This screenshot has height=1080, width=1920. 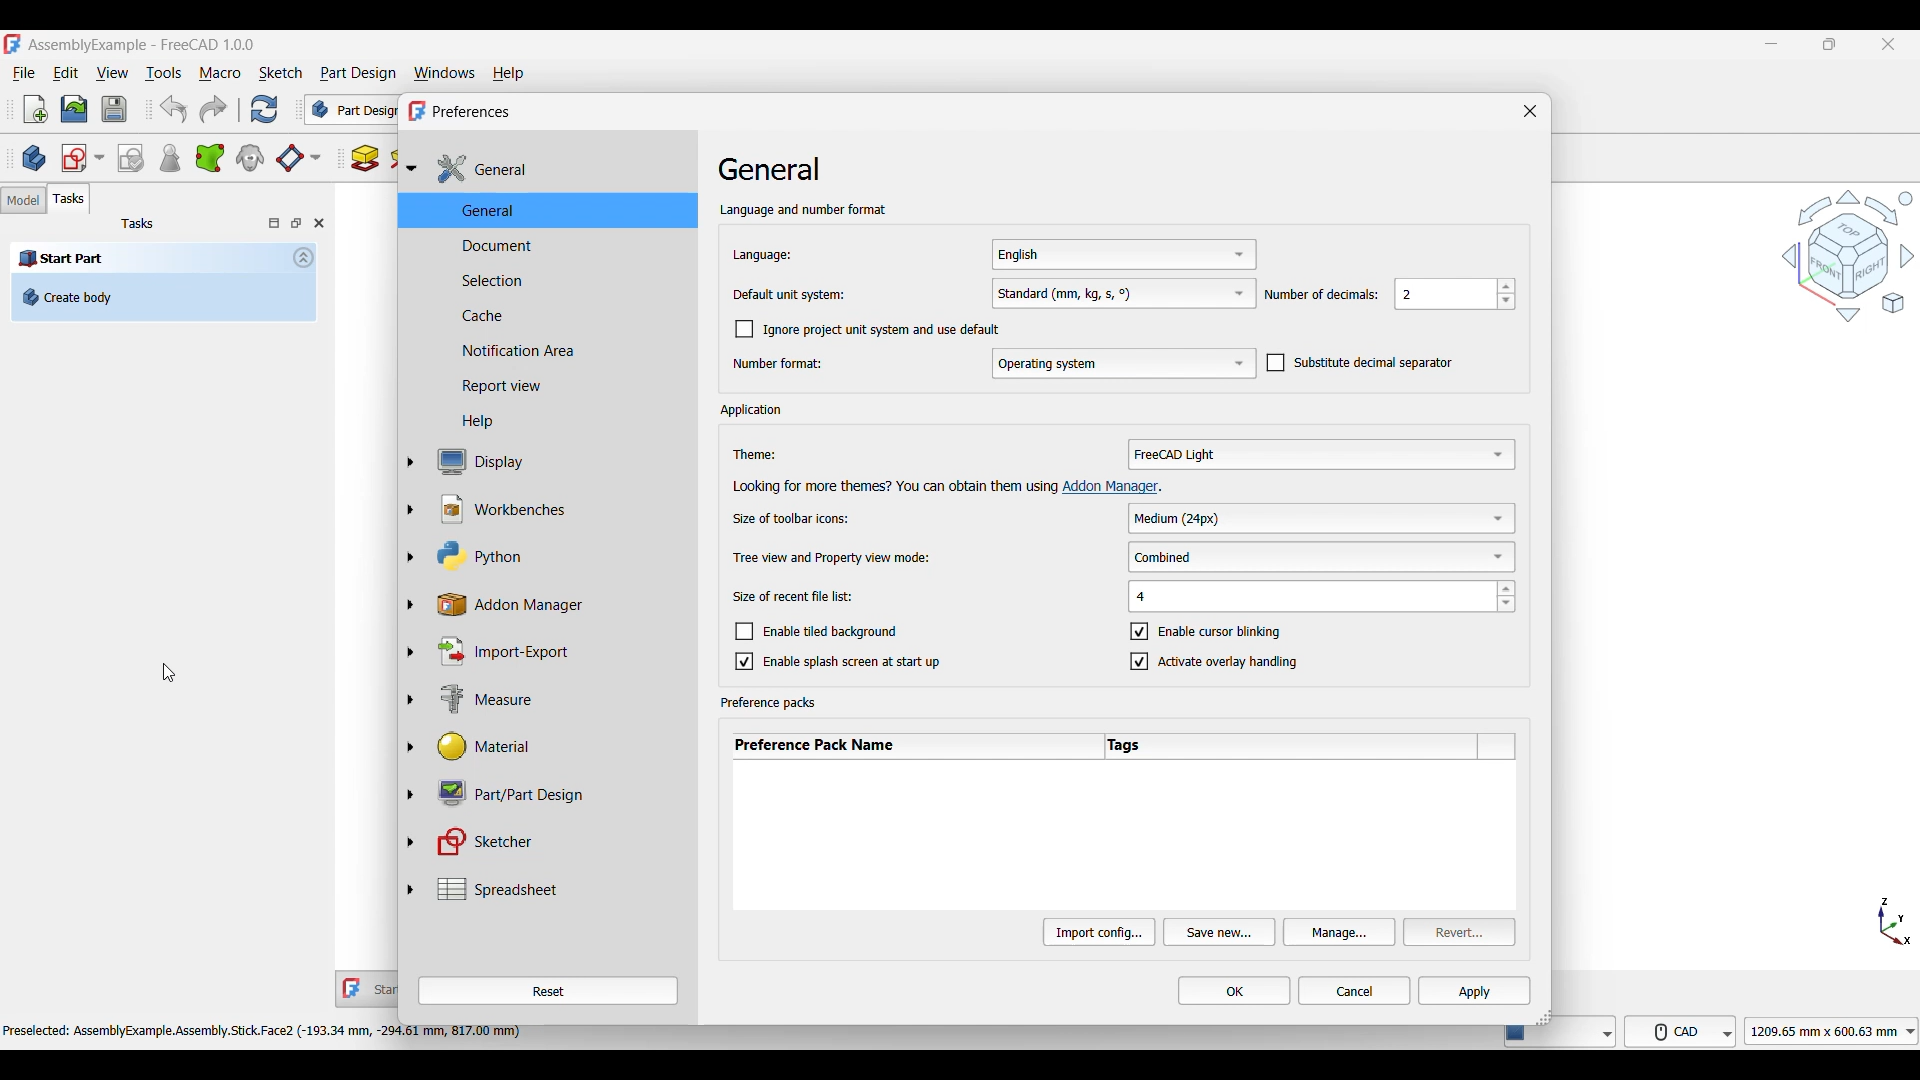 I want to click on Number format, so click(x=779, y=363).